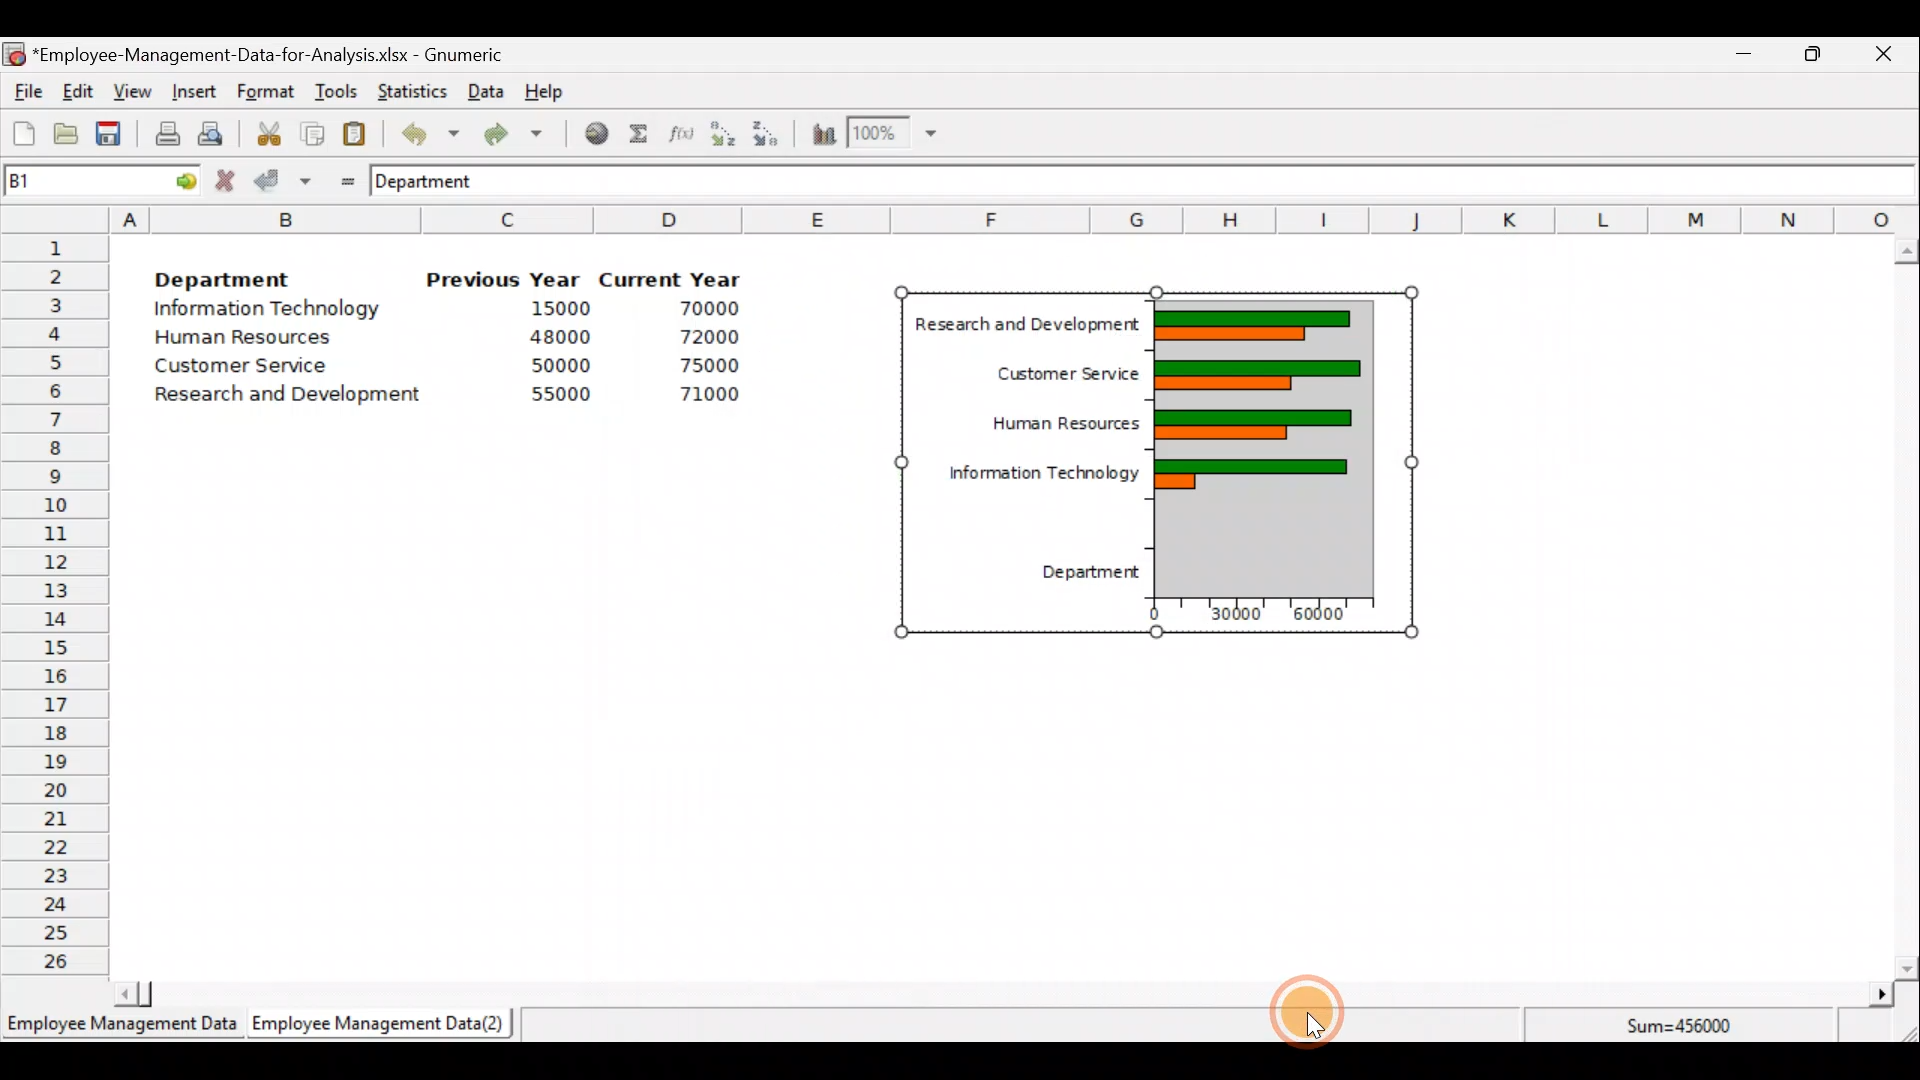  I want to click on Sum into the current cell, so click(635, 133).